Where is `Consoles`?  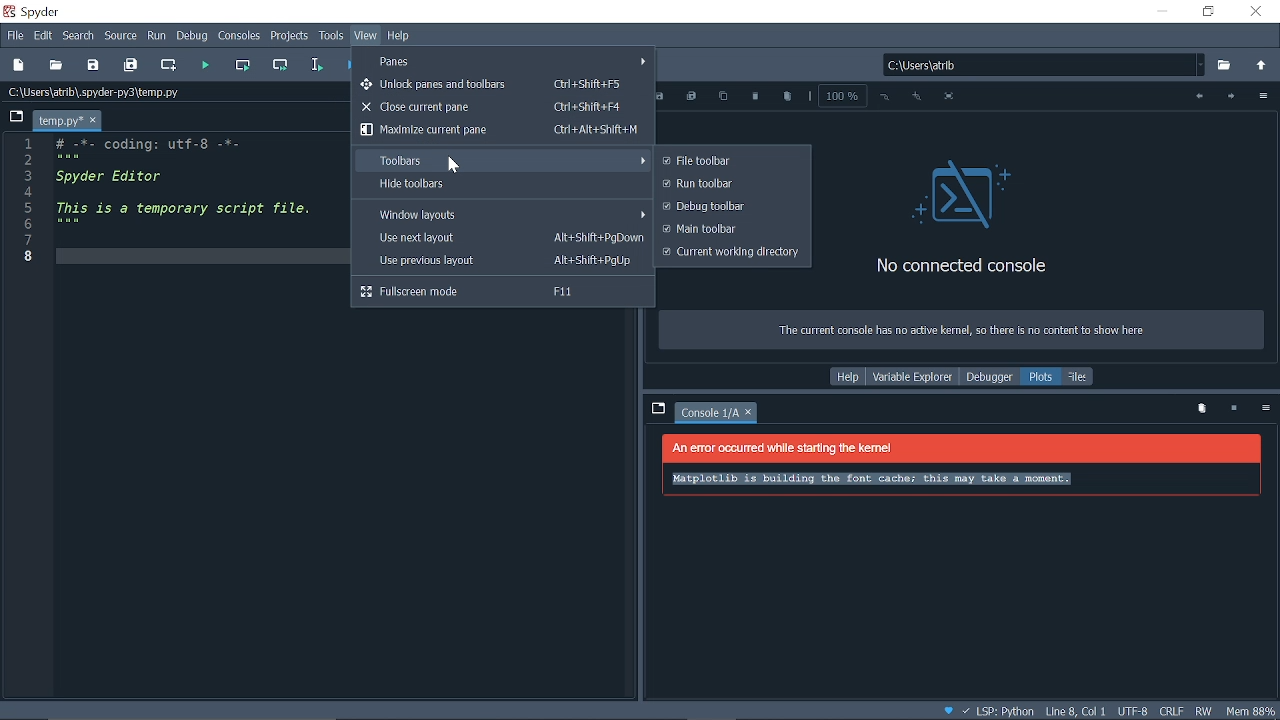
Consoles is located at coordinates (241, 37).